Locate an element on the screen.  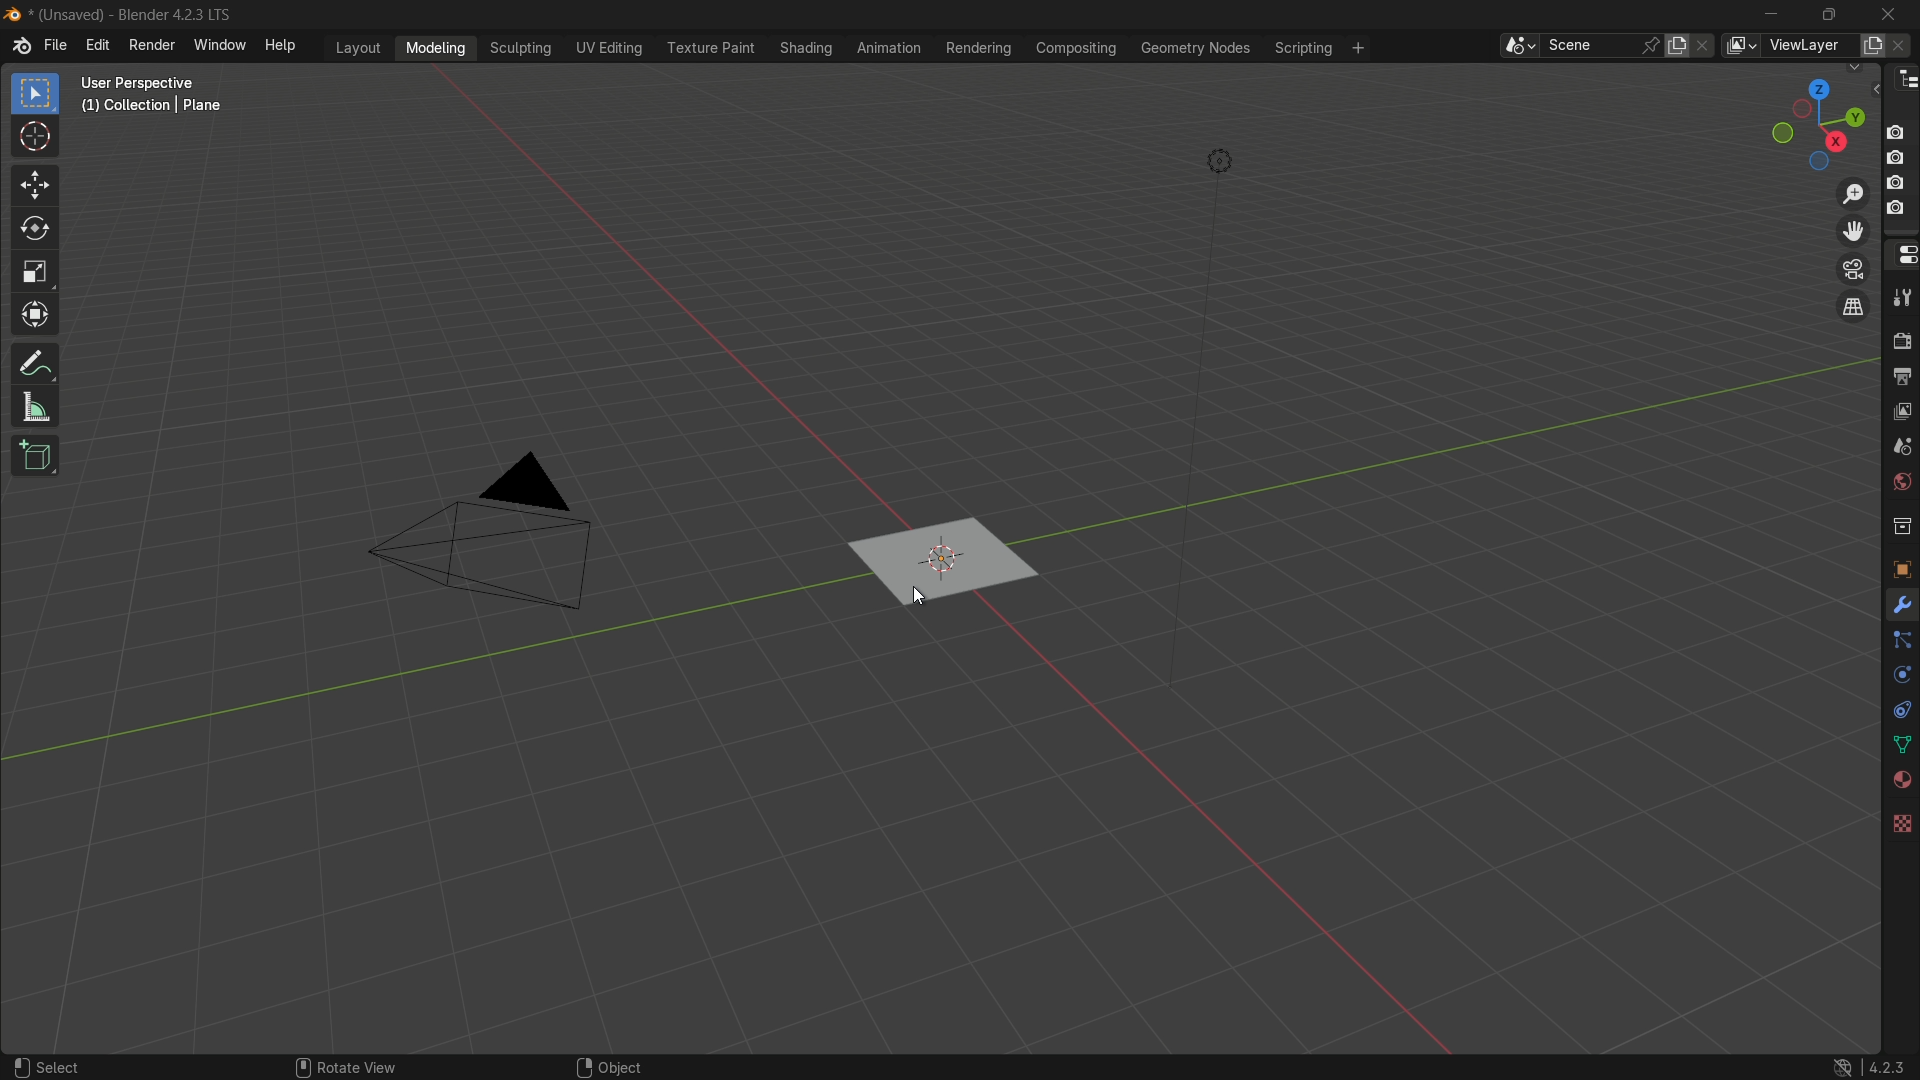
output is located at coordinates (1900, 374).